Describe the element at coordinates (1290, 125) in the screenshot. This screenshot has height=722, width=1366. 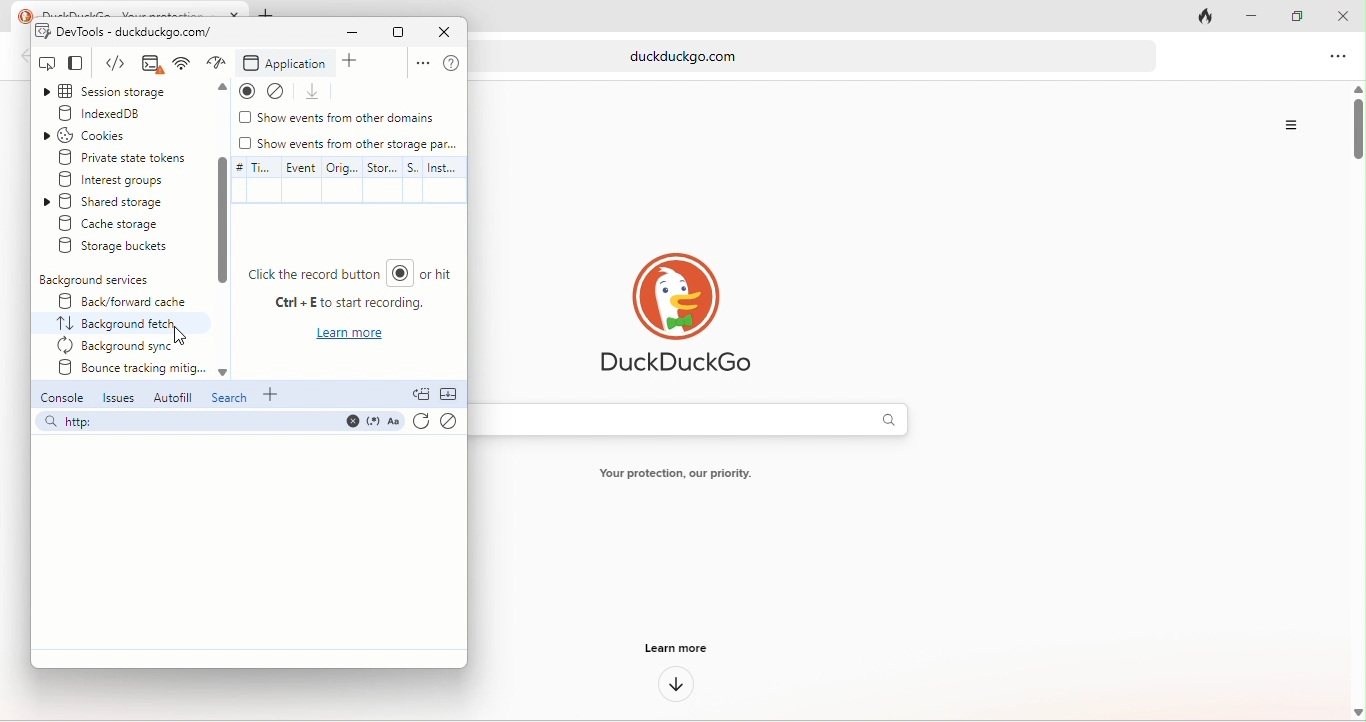
I see `Options` at that location.